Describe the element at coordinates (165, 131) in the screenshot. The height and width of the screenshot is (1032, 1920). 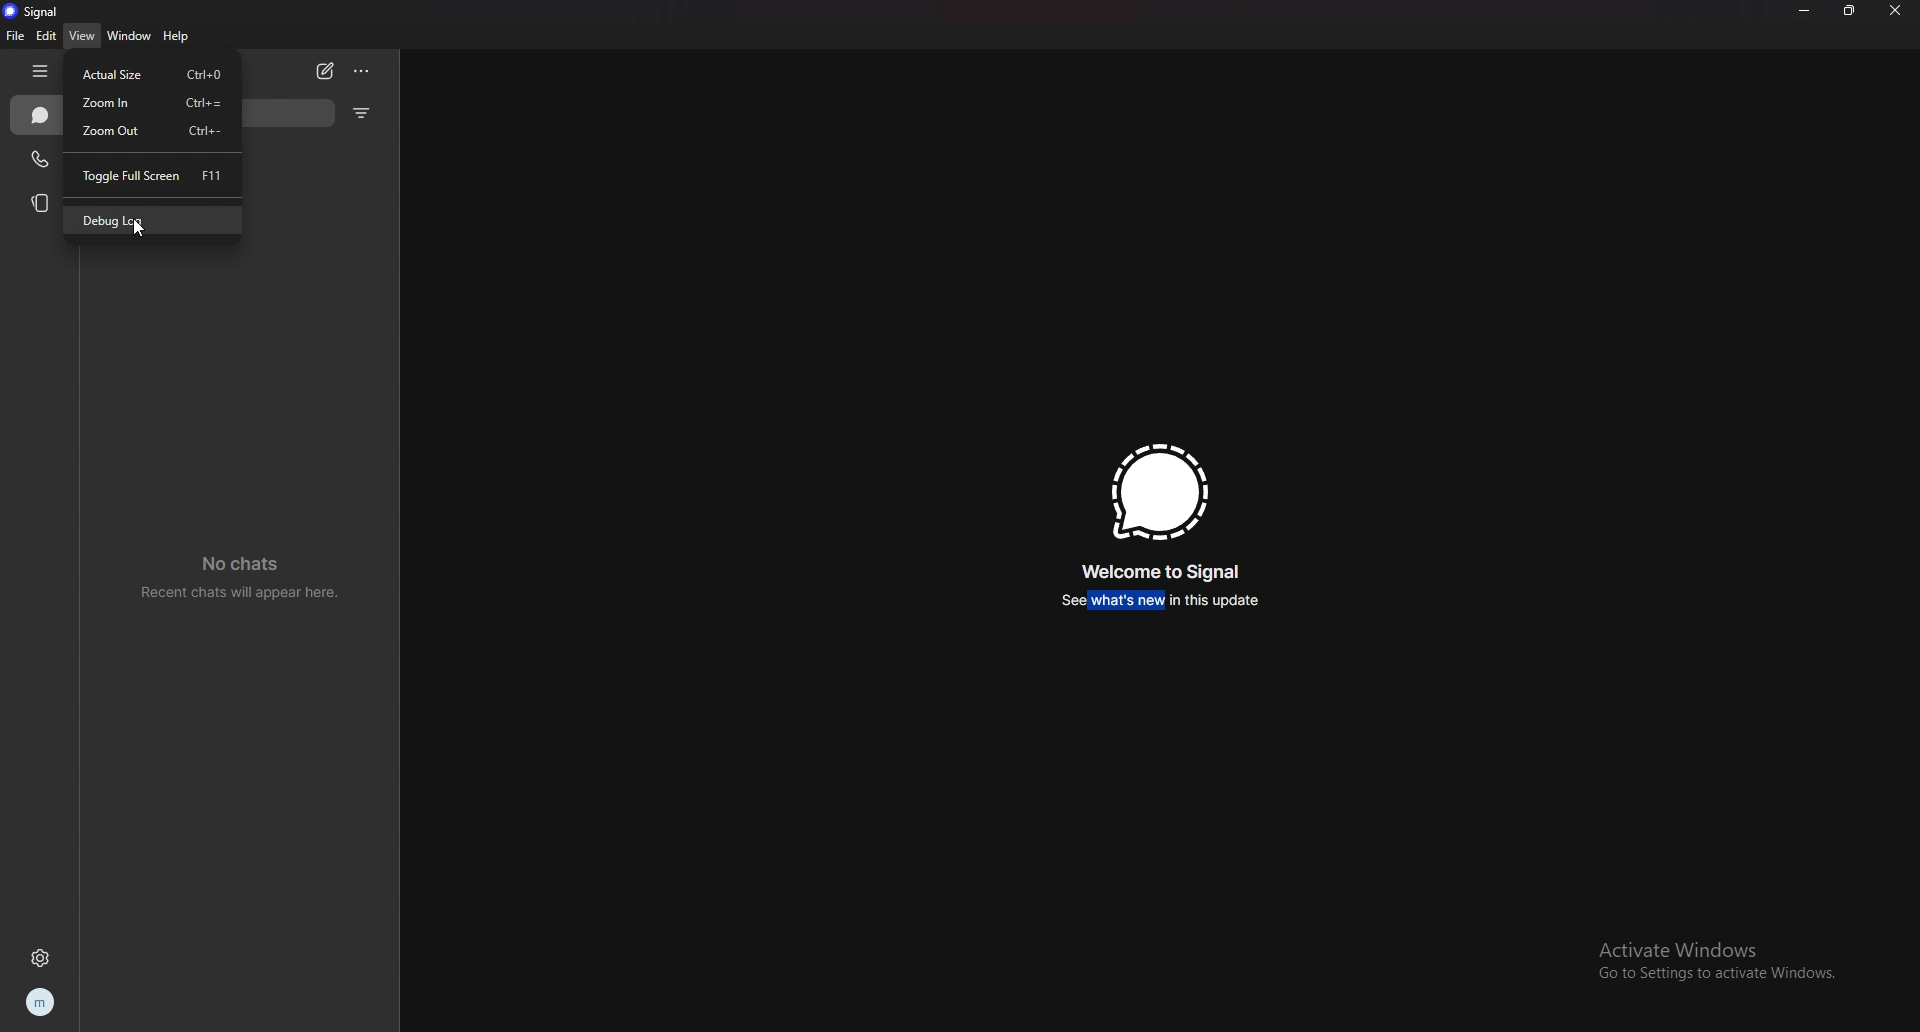
I see `zoom out` at that location.